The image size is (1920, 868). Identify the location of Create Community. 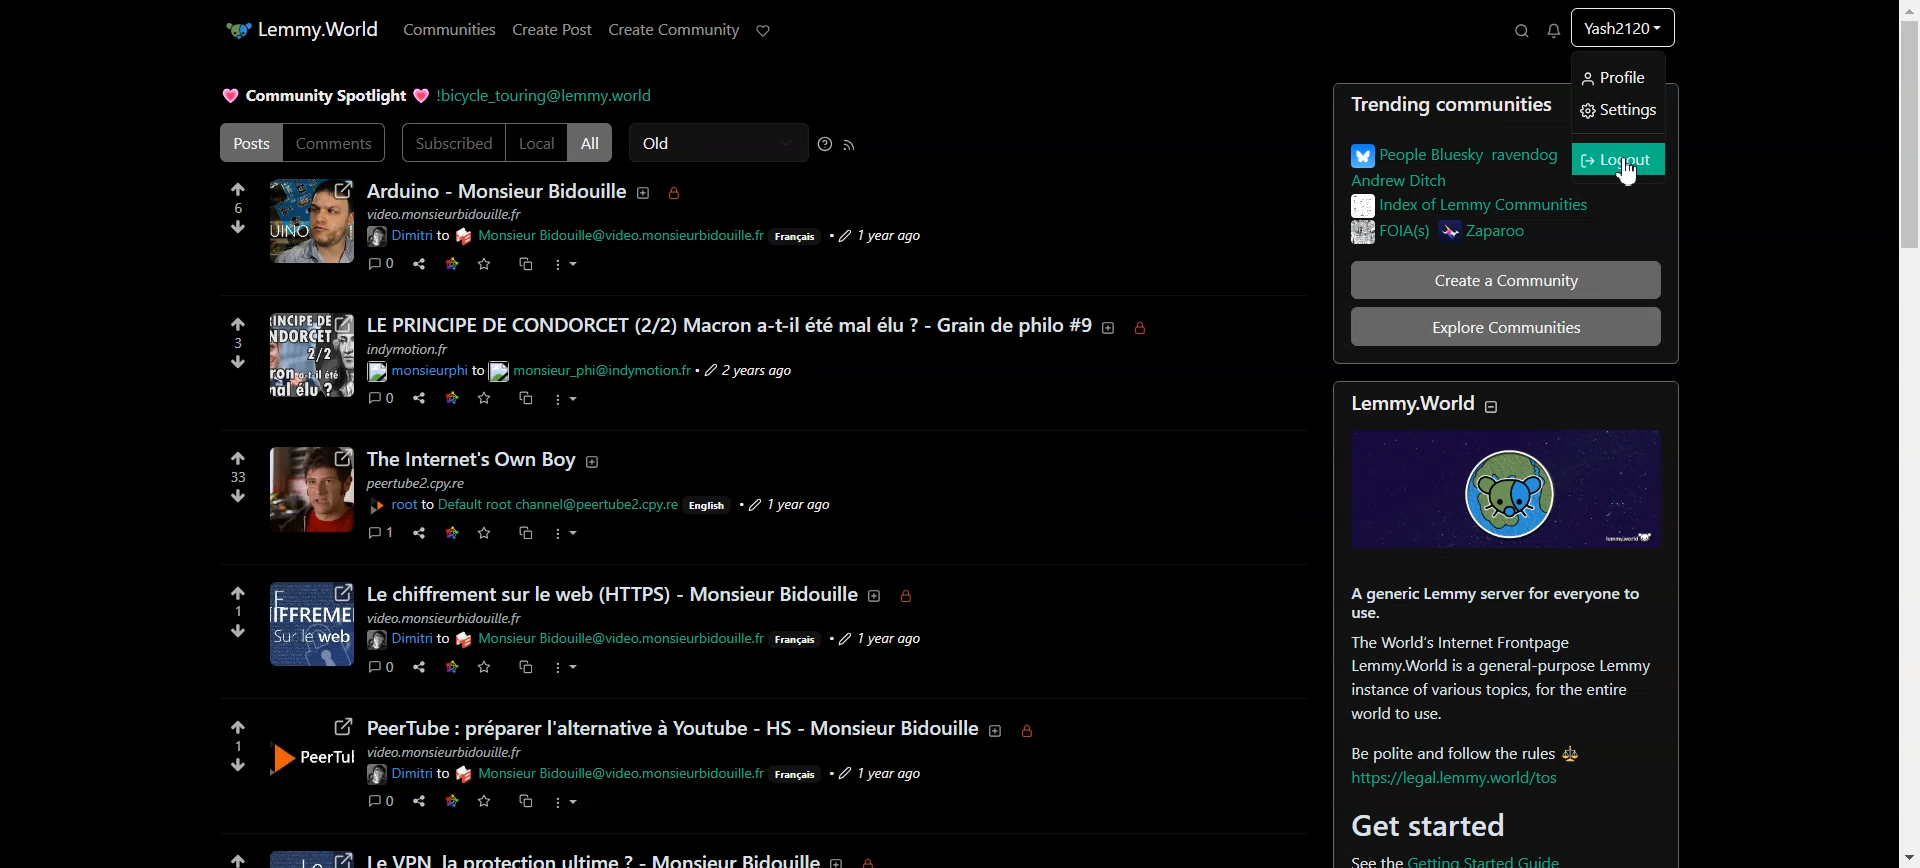
(674, 28).